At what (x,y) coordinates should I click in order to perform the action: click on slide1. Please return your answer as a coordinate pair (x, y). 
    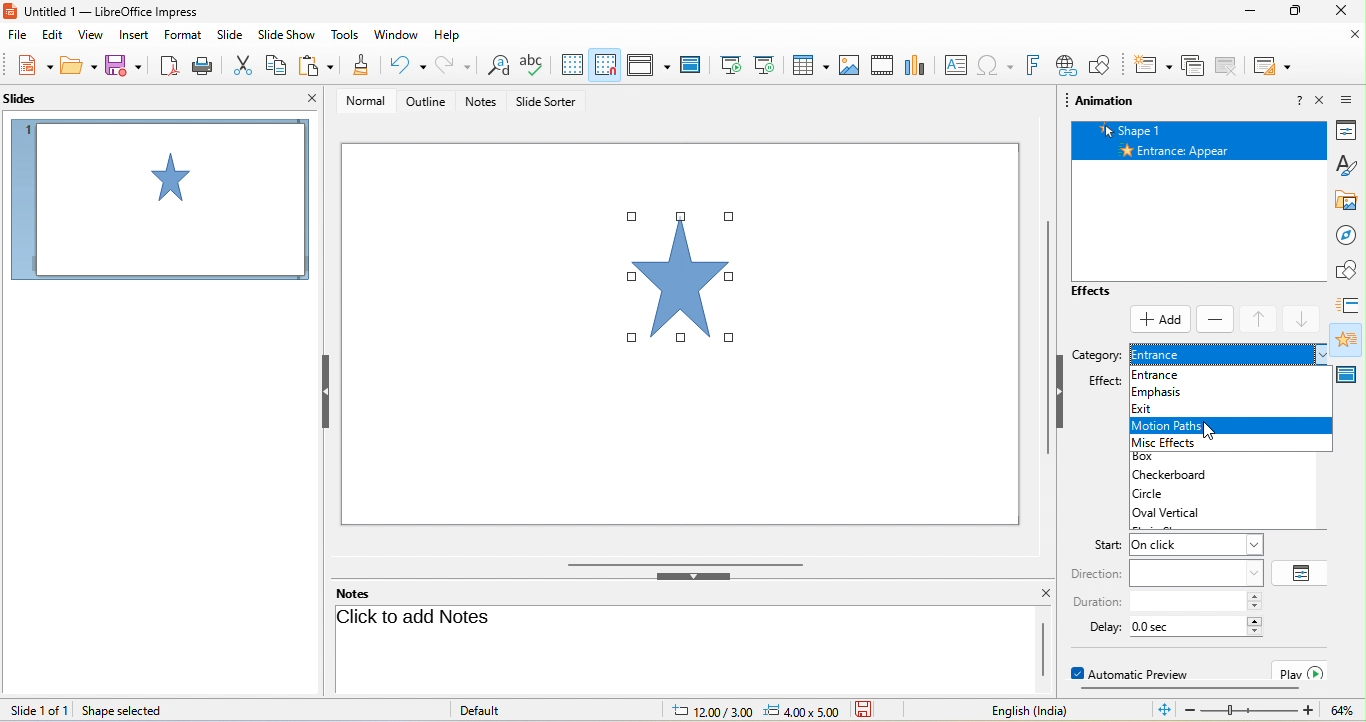
    Looking at the image, I should click on (159, 203).